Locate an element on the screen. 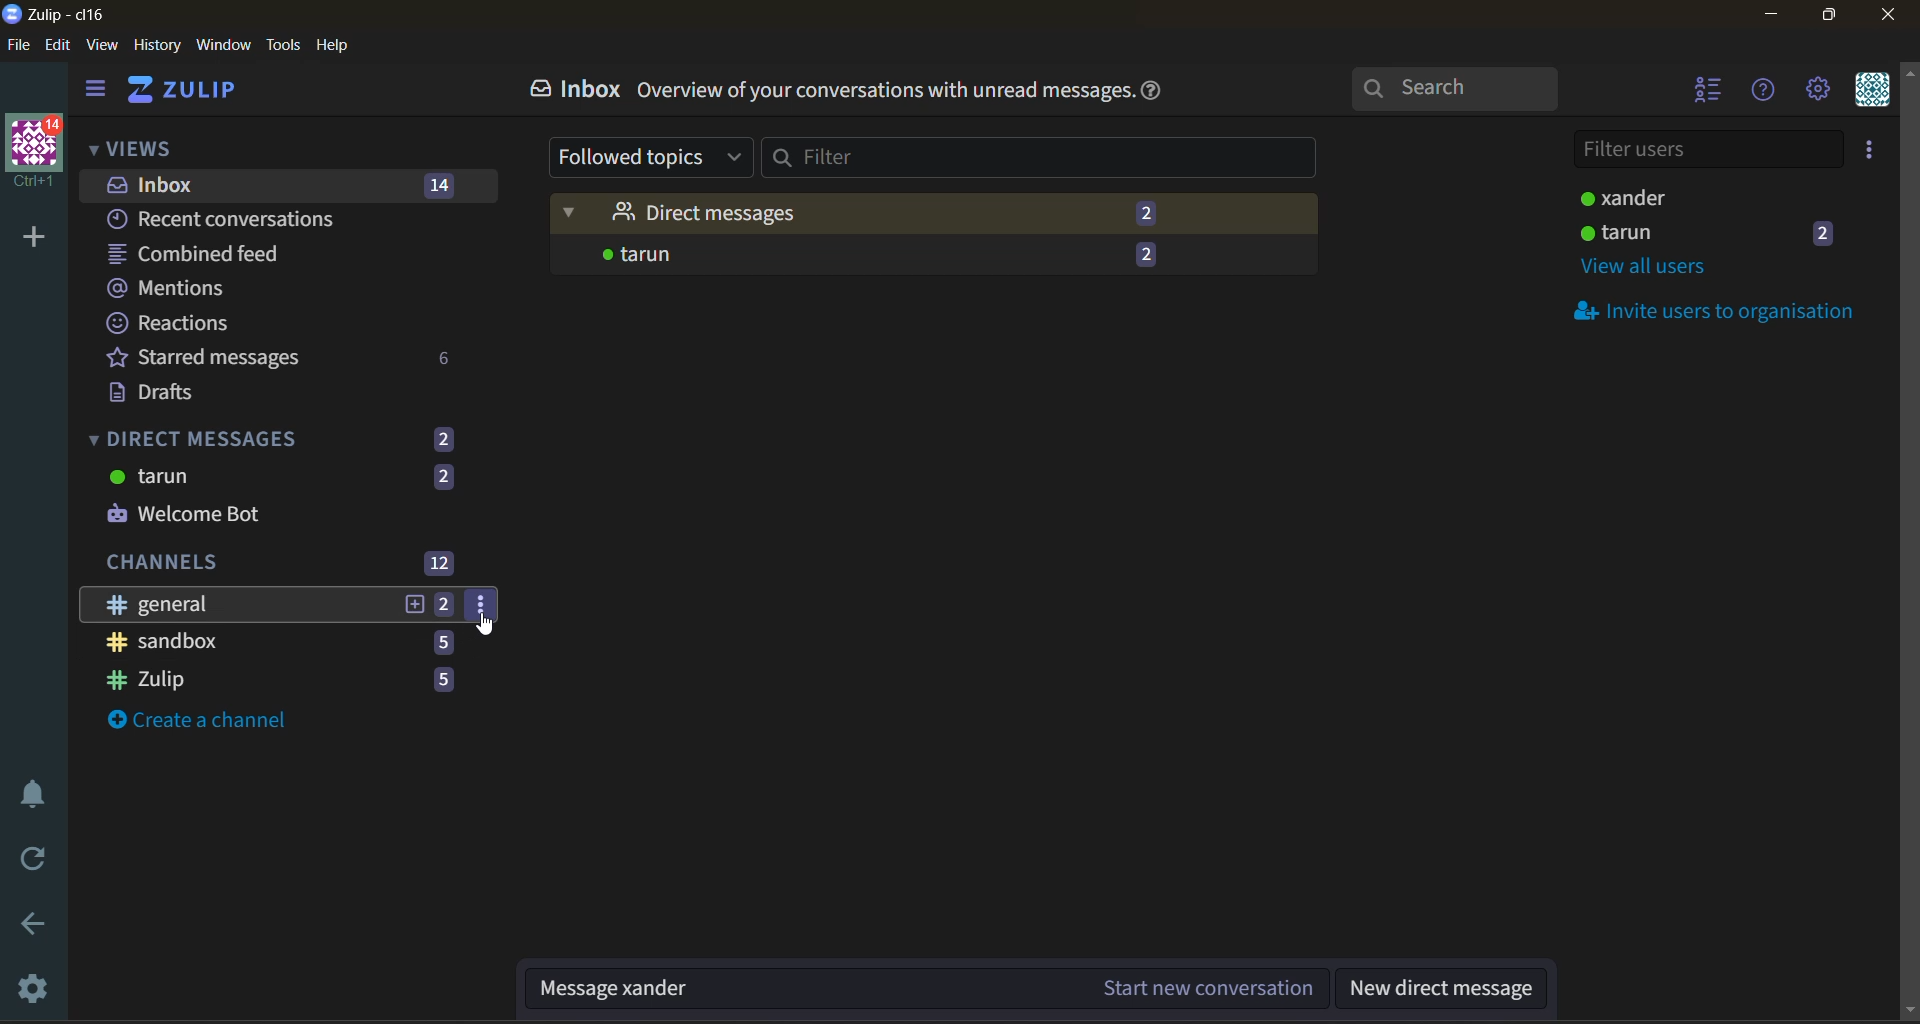  enable do not disturb is located at coordinates (34, 797).